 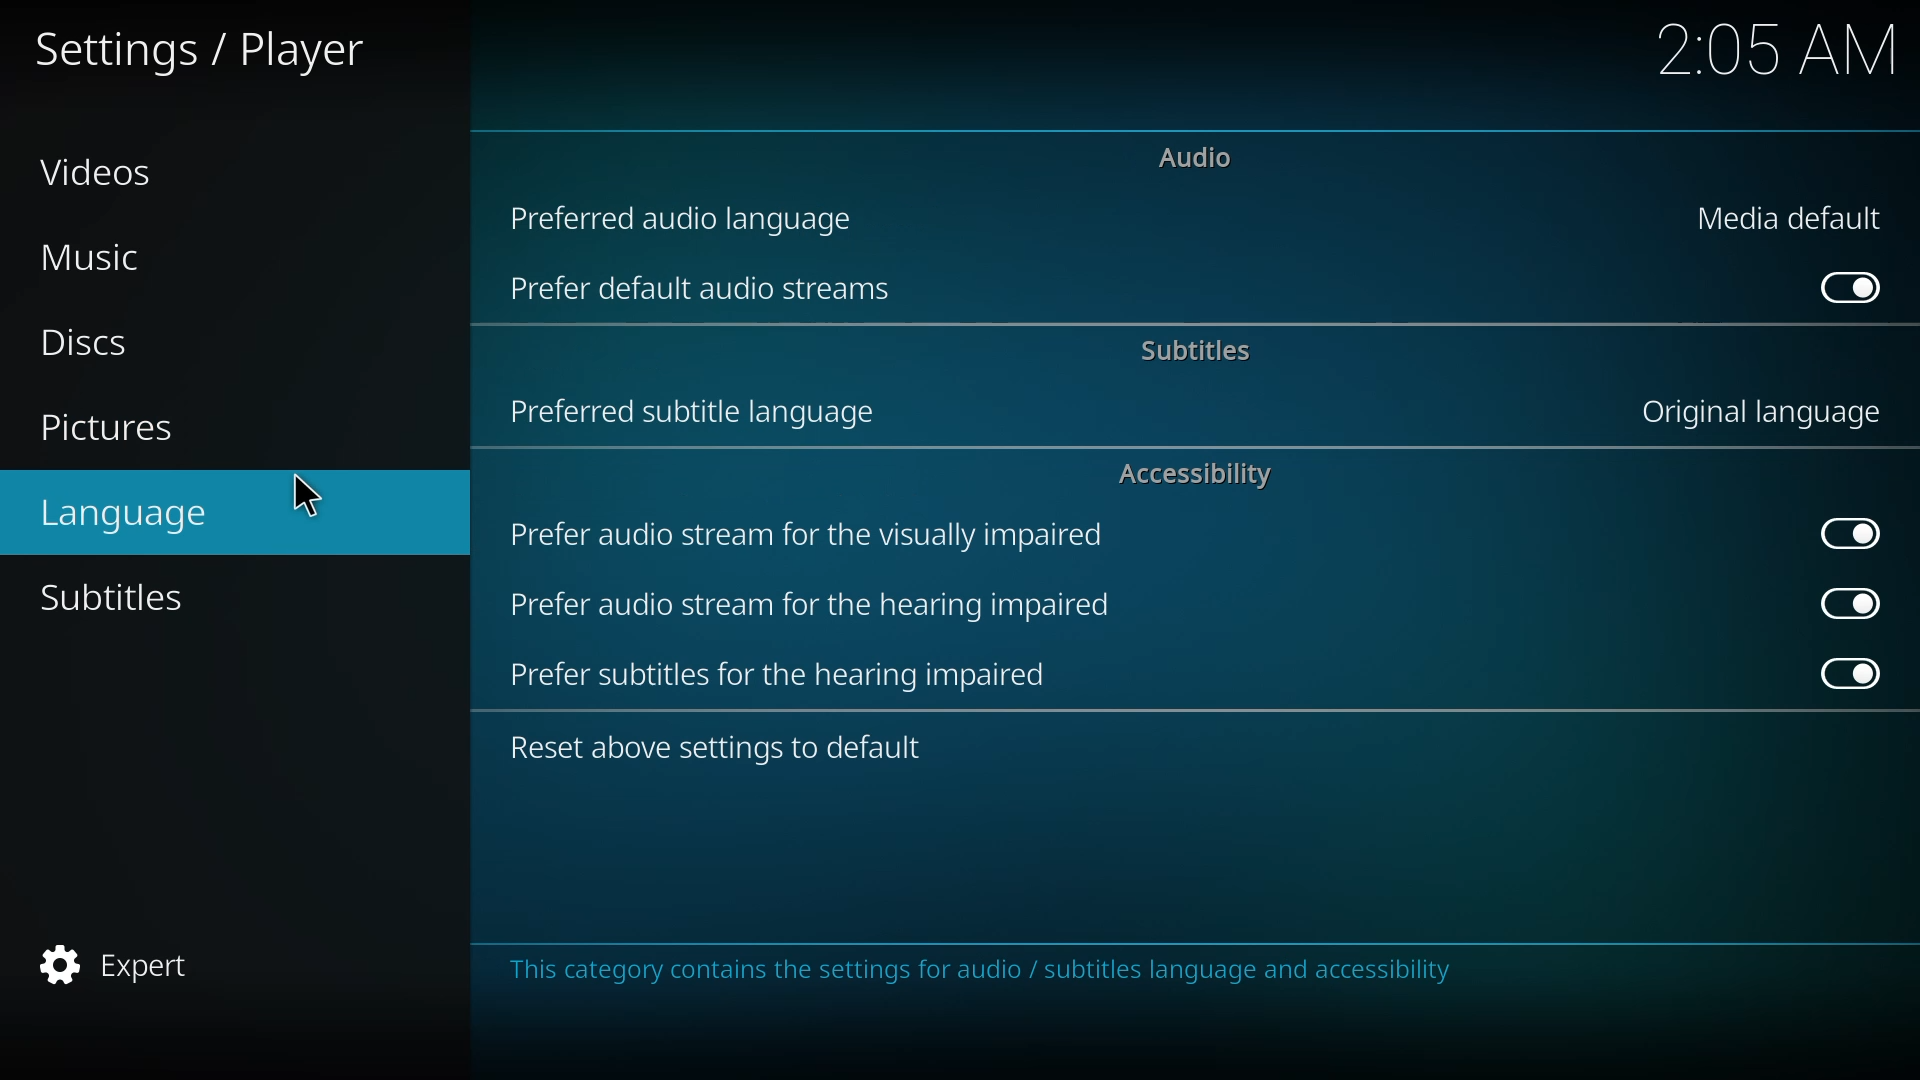 I want to click on prefer subtitles for hearing impaired, so click(x=778, y=673).